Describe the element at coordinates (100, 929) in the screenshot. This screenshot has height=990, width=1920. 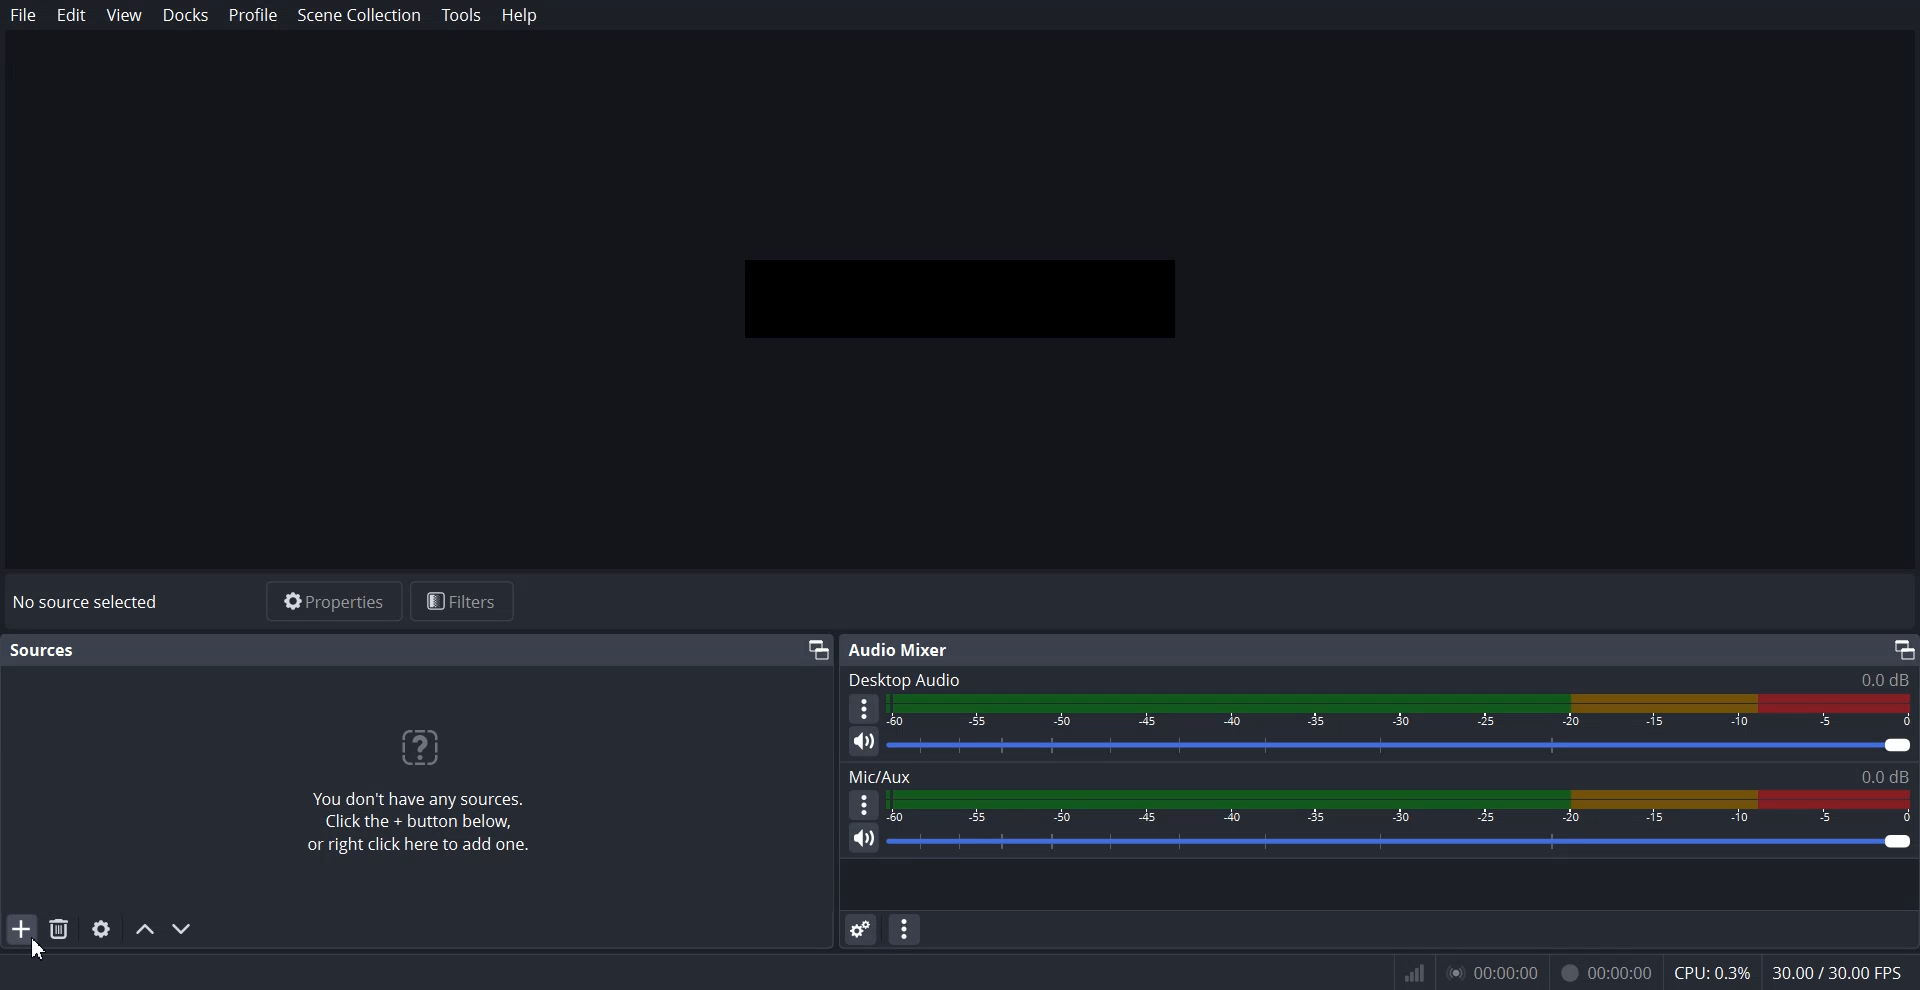
I see `Open source properties` at that location.